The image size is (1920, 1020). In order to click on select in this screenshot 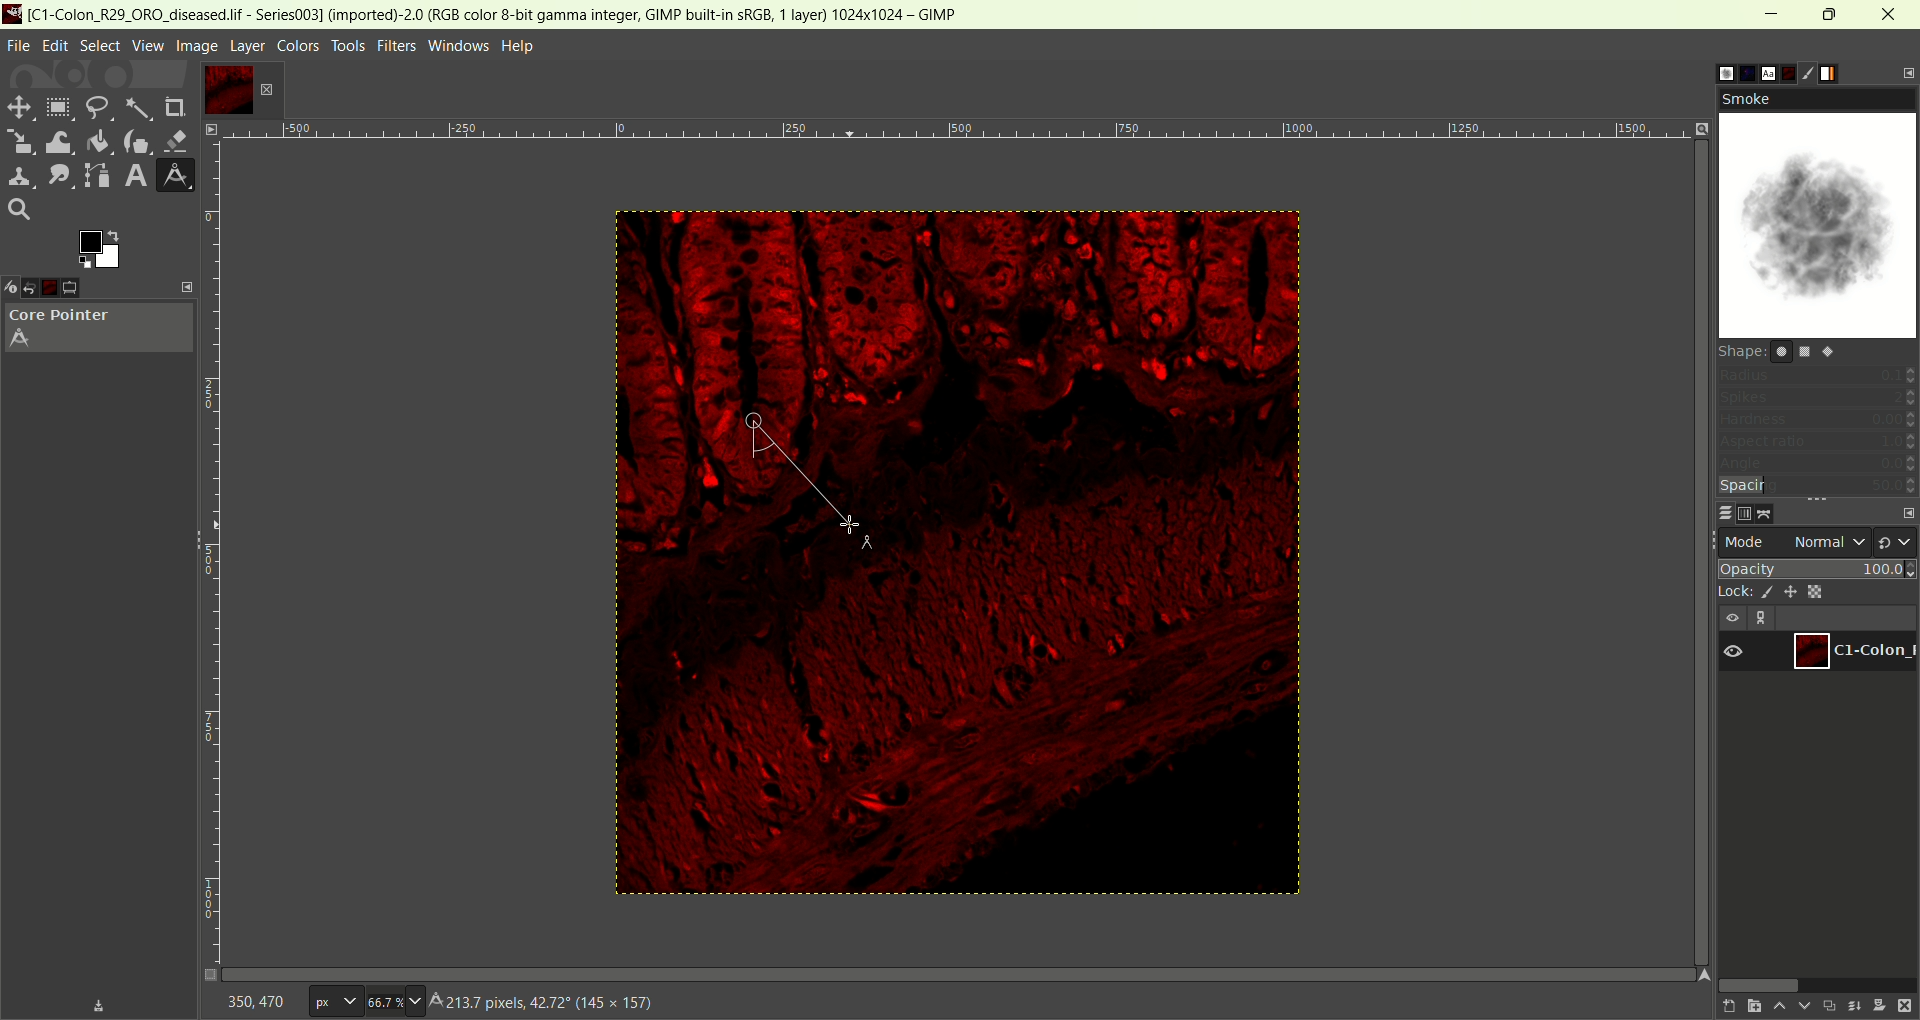, I will do `click(99, 46)`.